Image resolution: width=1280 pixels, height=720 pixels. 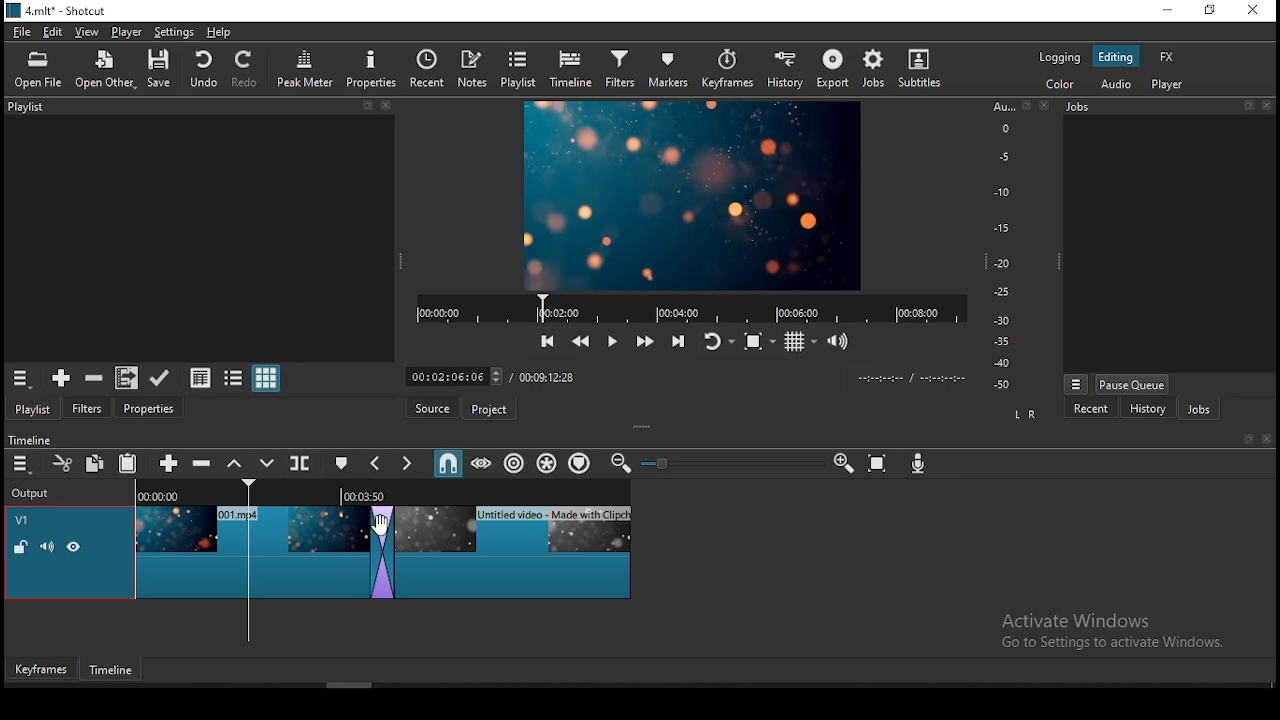 I want to click on transitionJobs, so click(x=381, y=552).